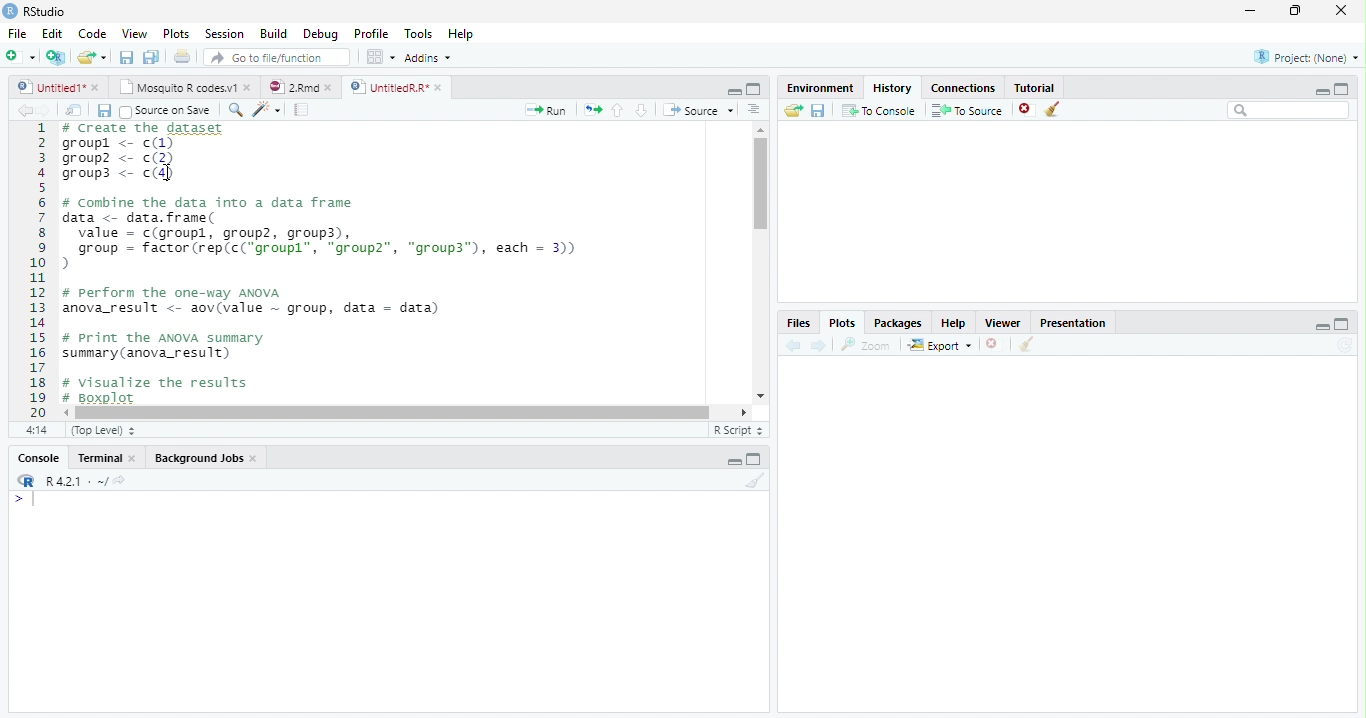  What do you see at coordinates (19, 56) in the screenshot?
I see `New file` at bounding box center [19, 56].